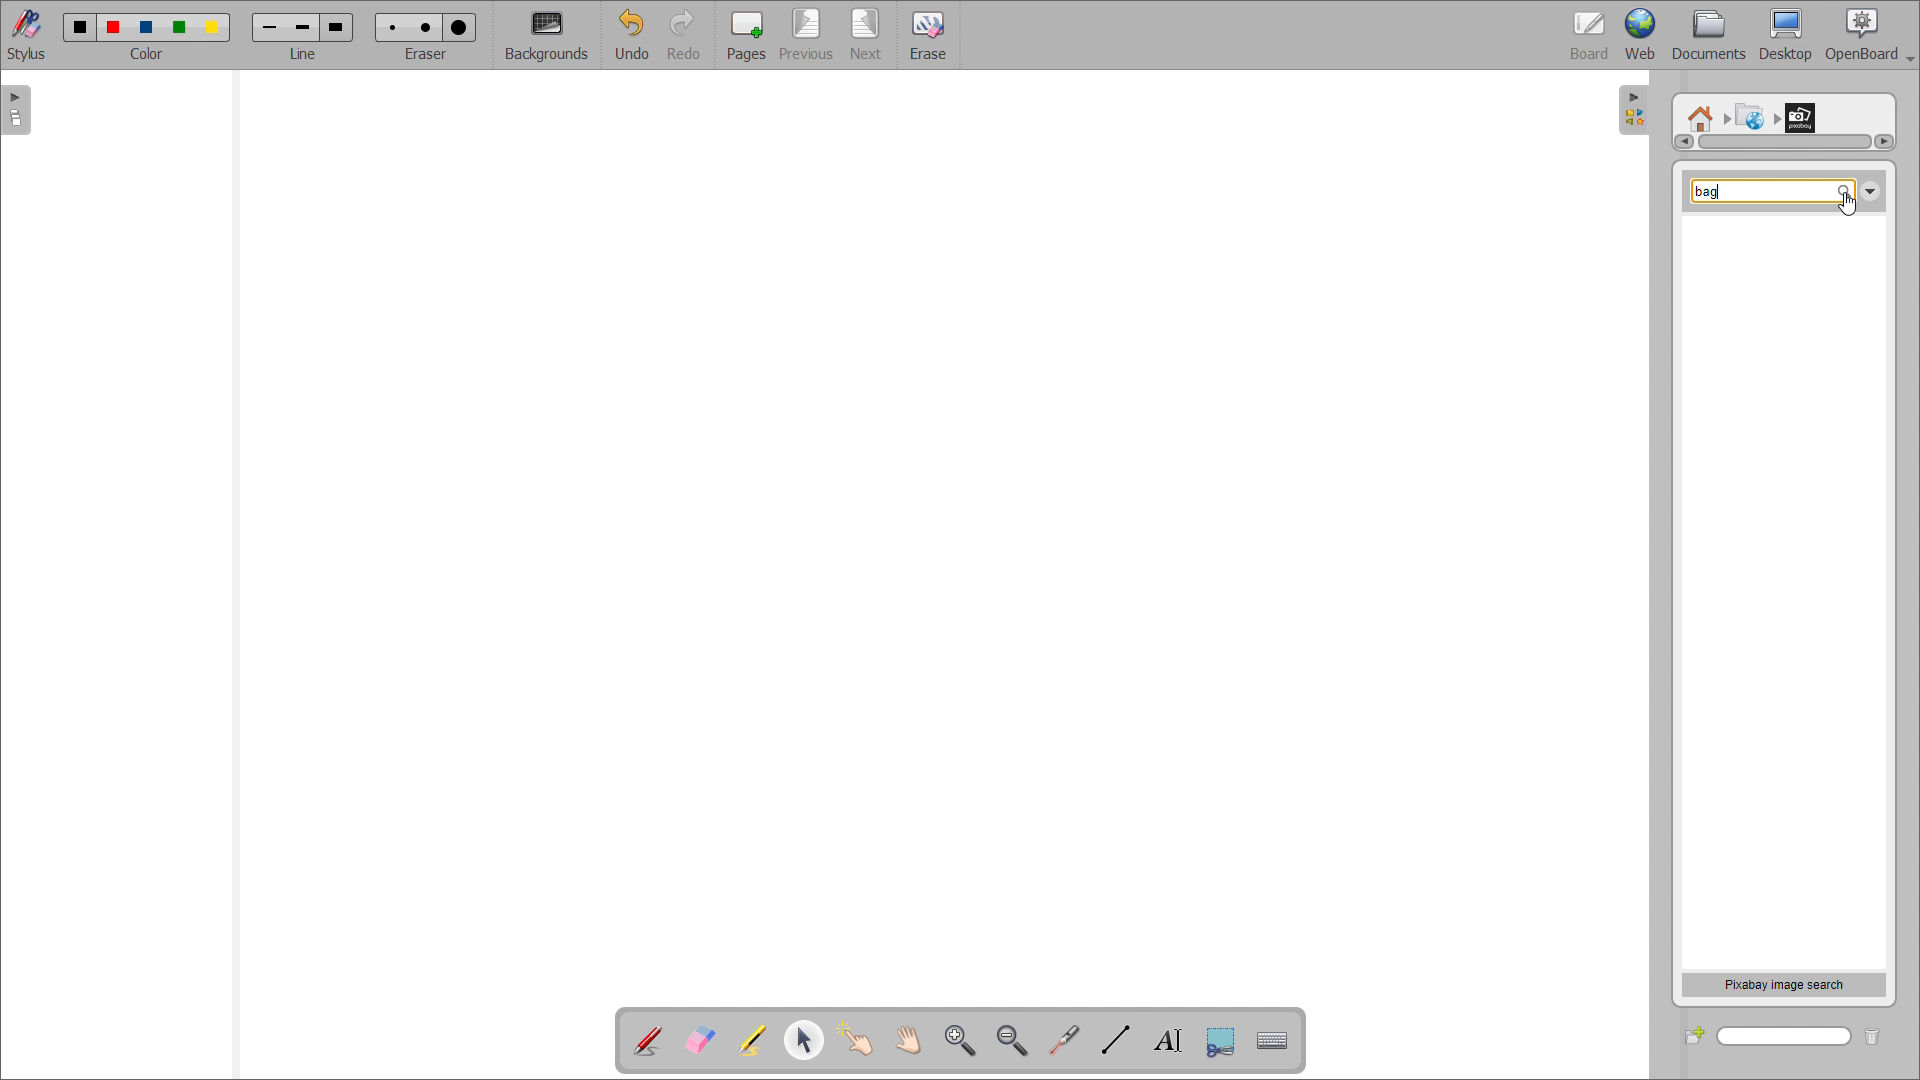 This screenshot has height=1080, width=1920. Describe the element at coordinates (1787, 35) in the screenshot. I see `desktop view` at that location.